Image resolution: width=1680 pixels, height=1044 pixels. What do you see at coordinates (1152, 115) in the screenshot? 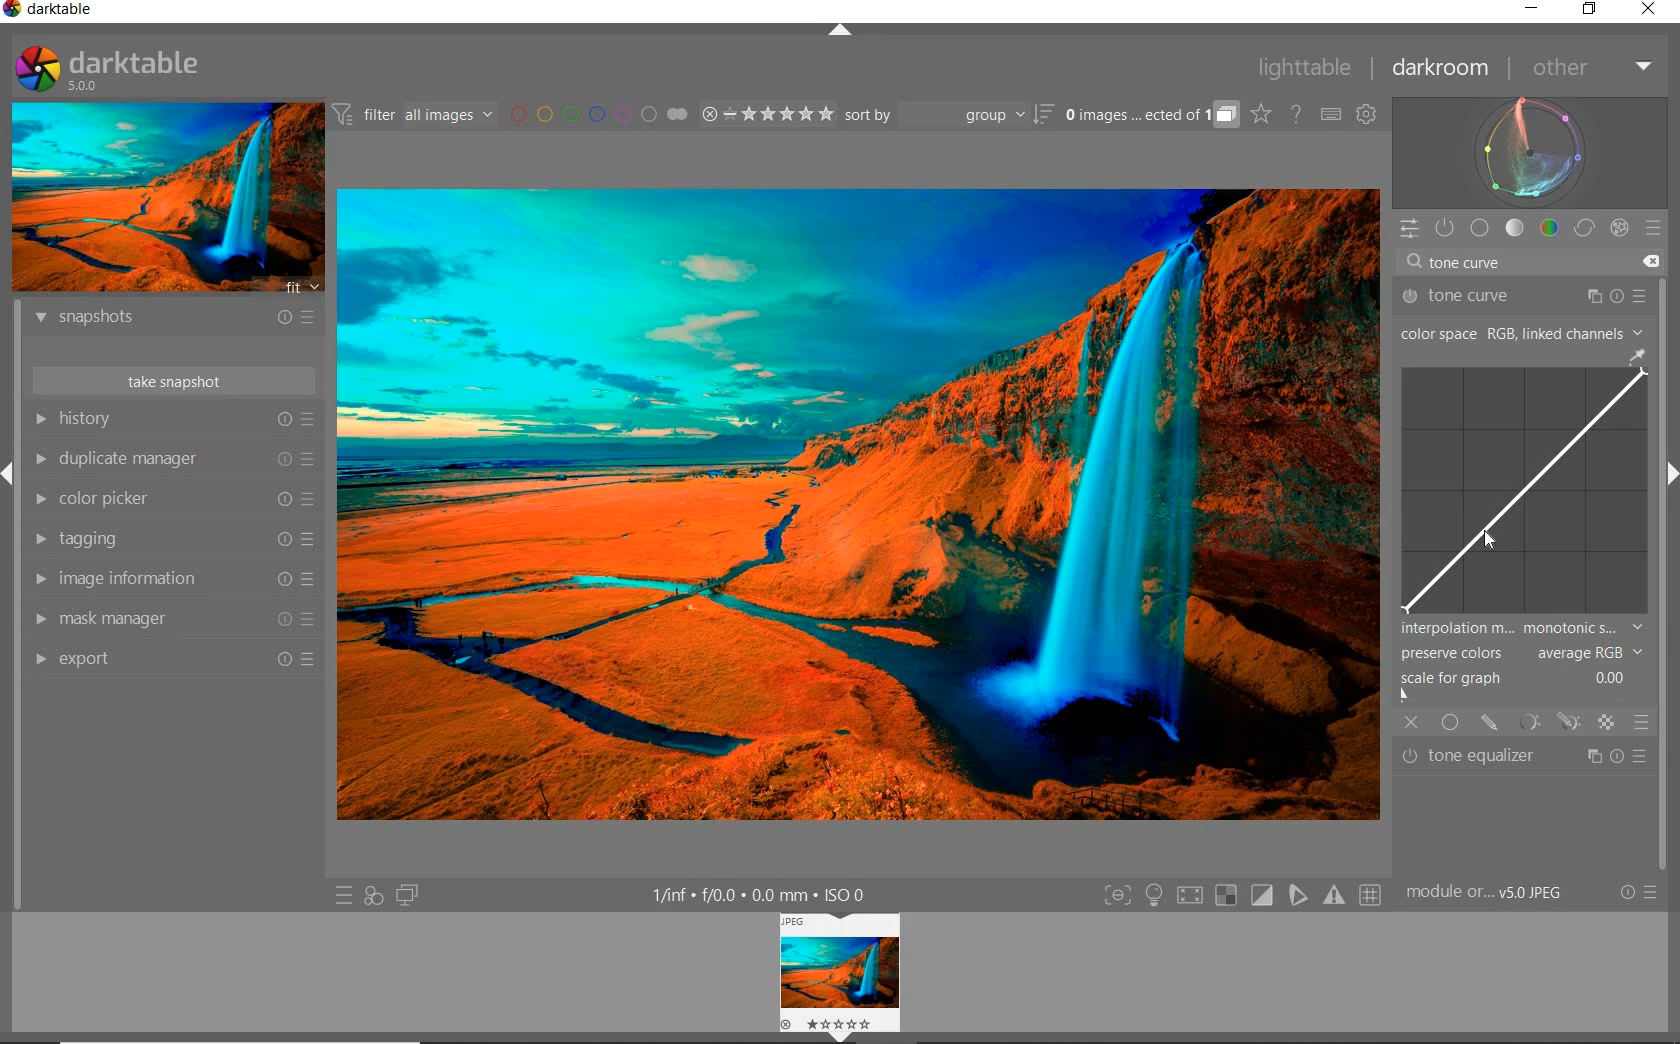
I see `EXPAND GROUPED IMAGES` at bounding box center [1152, 115].